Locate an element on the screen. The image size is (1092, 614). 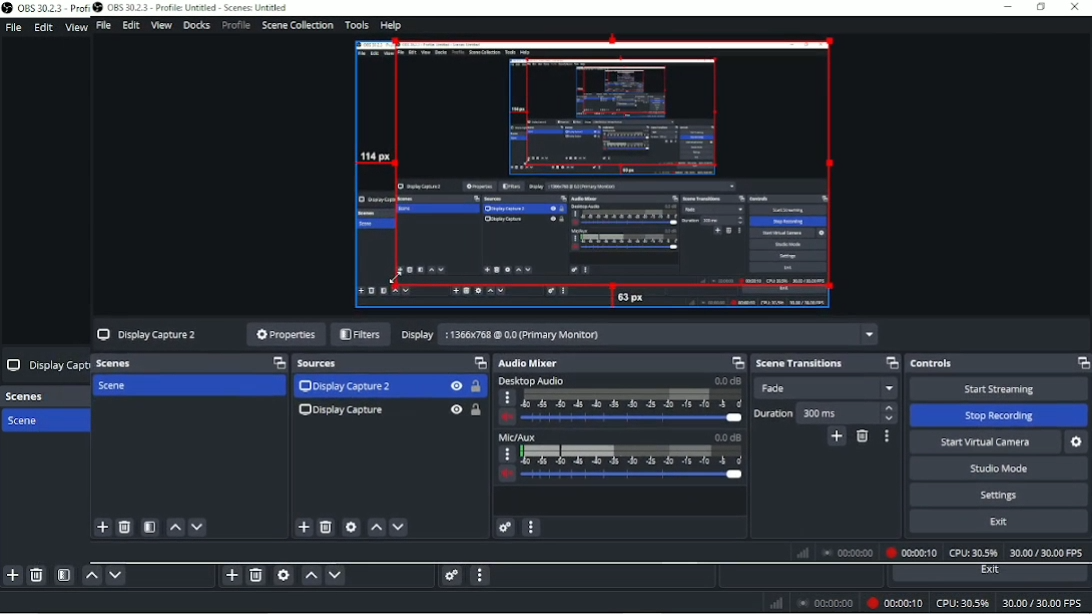
Desktop Audio is located at coordinates (536, 382).